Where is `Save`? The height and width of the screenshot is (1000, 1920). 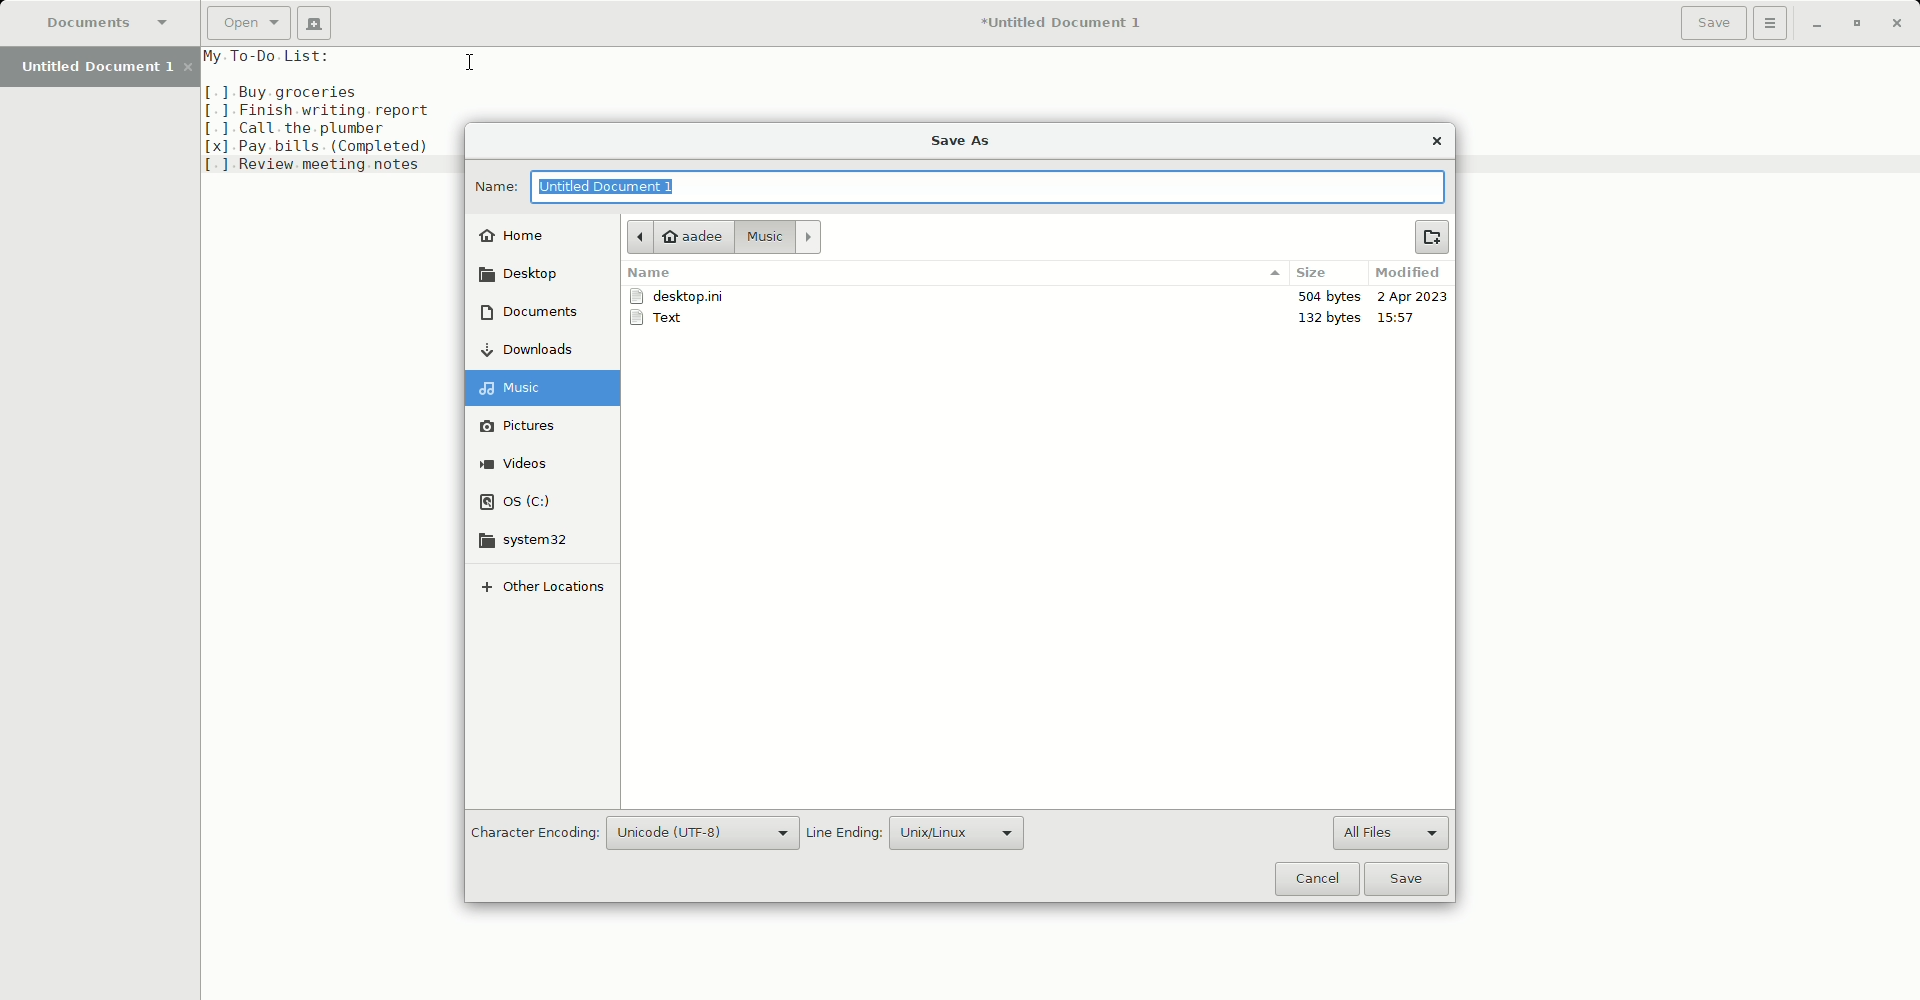 Save is located at coordinates (1712, 25).